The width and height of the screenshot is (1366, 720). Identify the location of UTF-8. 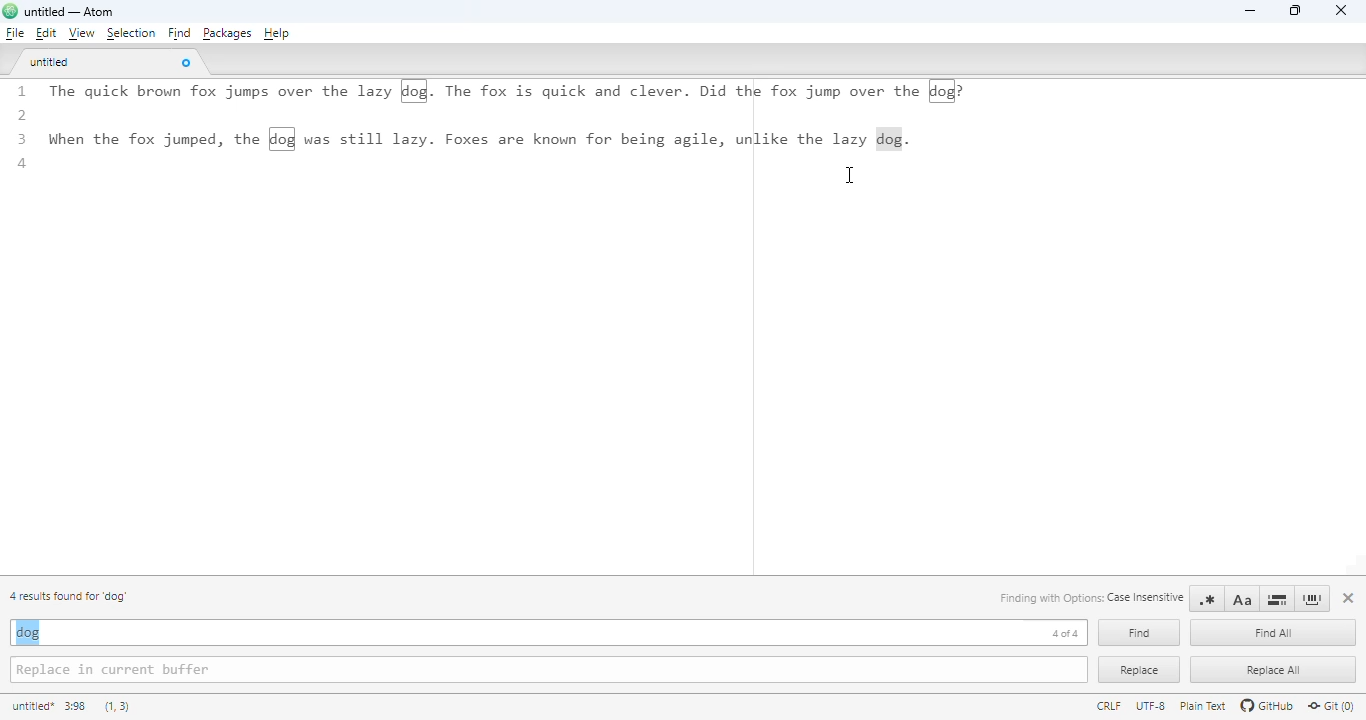
(1151, 707).